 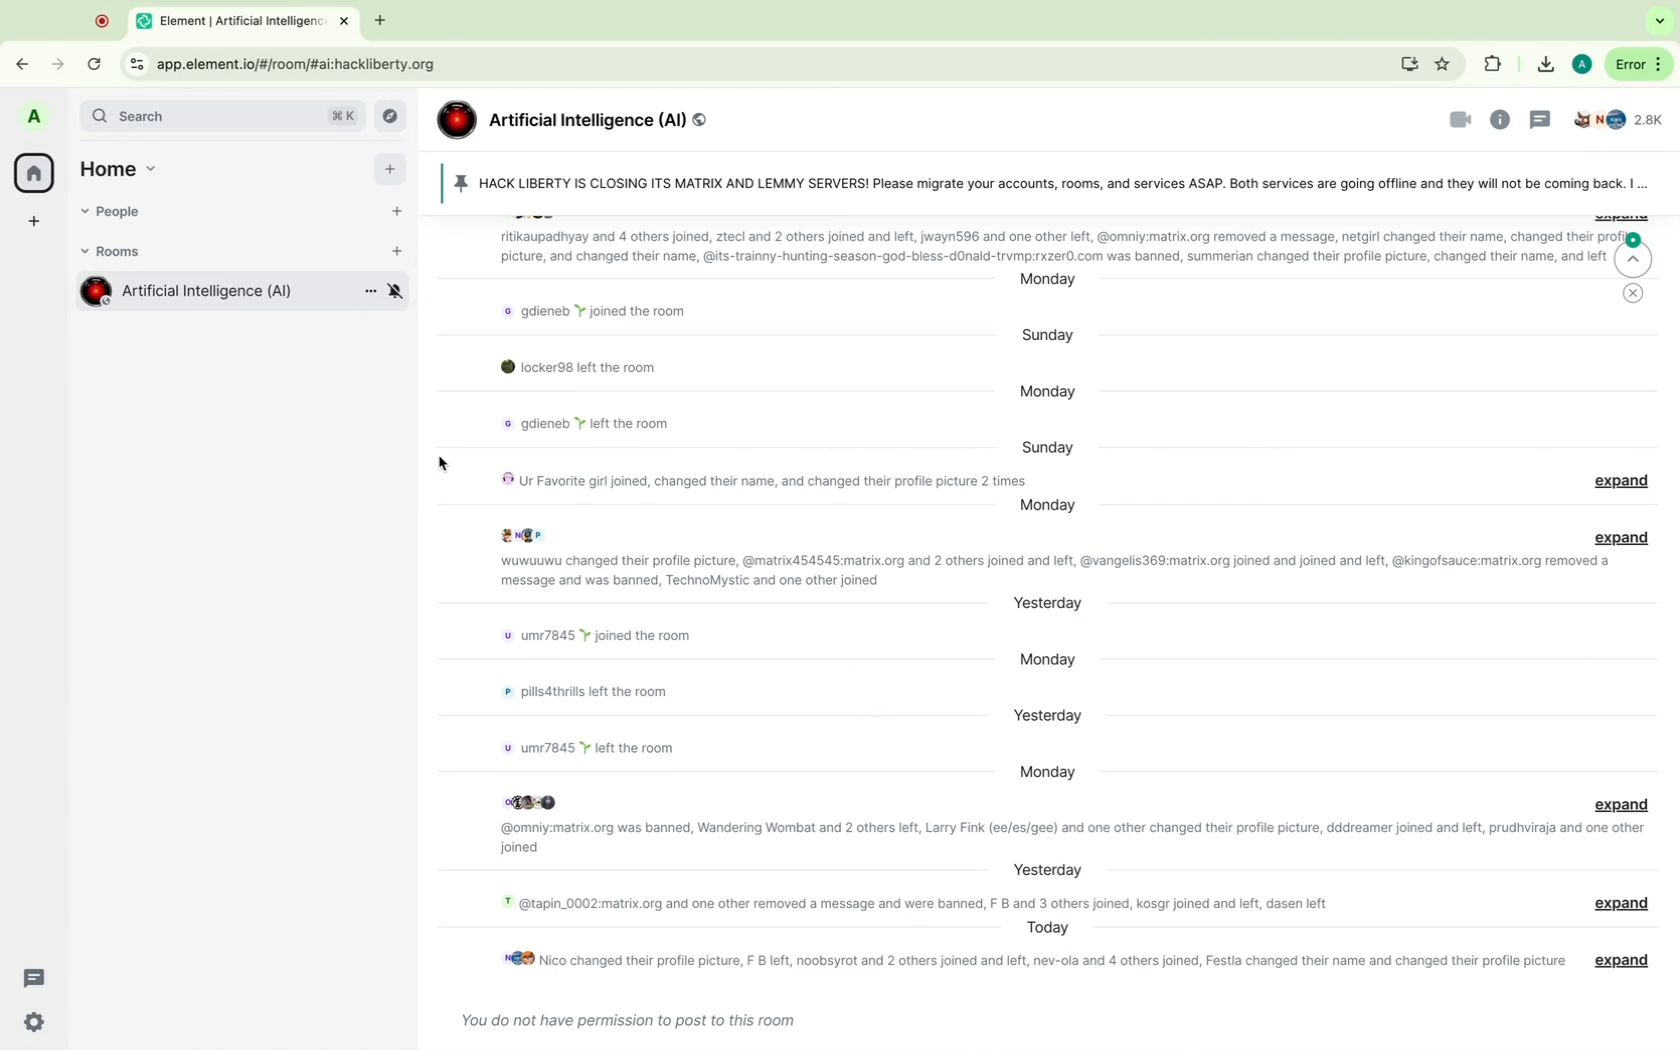 I want to click on message, so click(x=1049, y=571).